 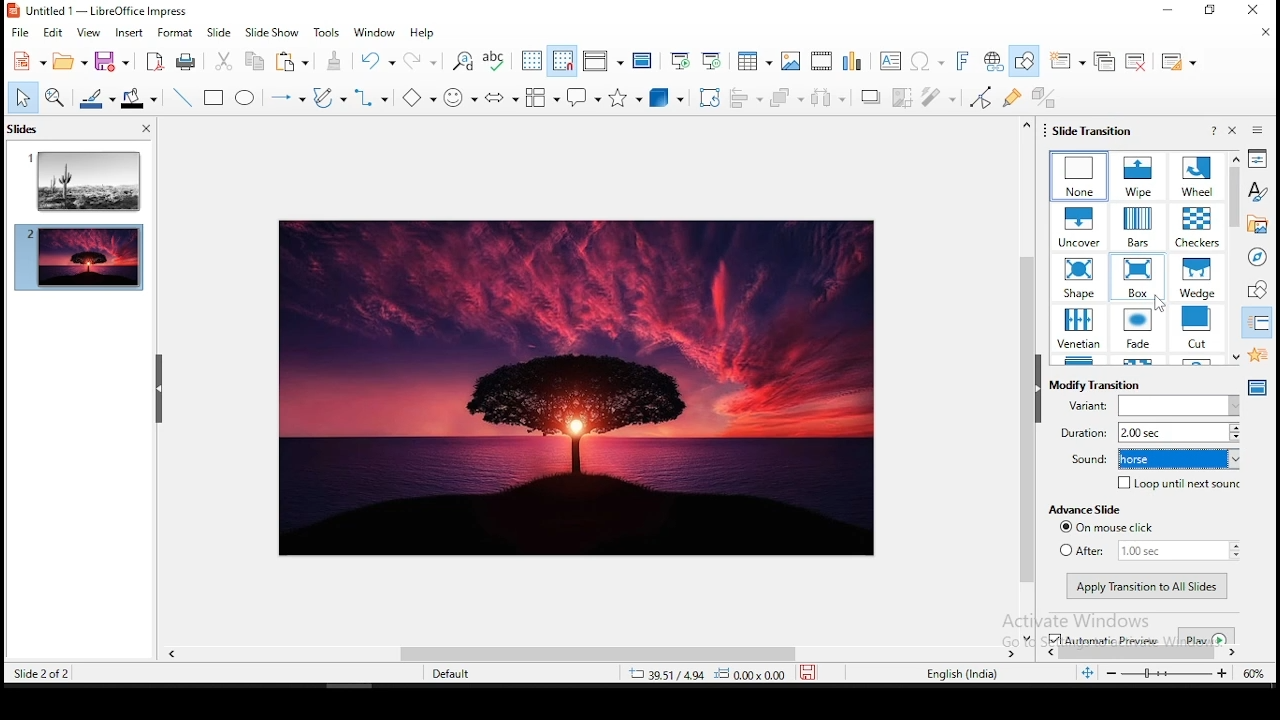 I want to click on print, so click(x=187, y=61).